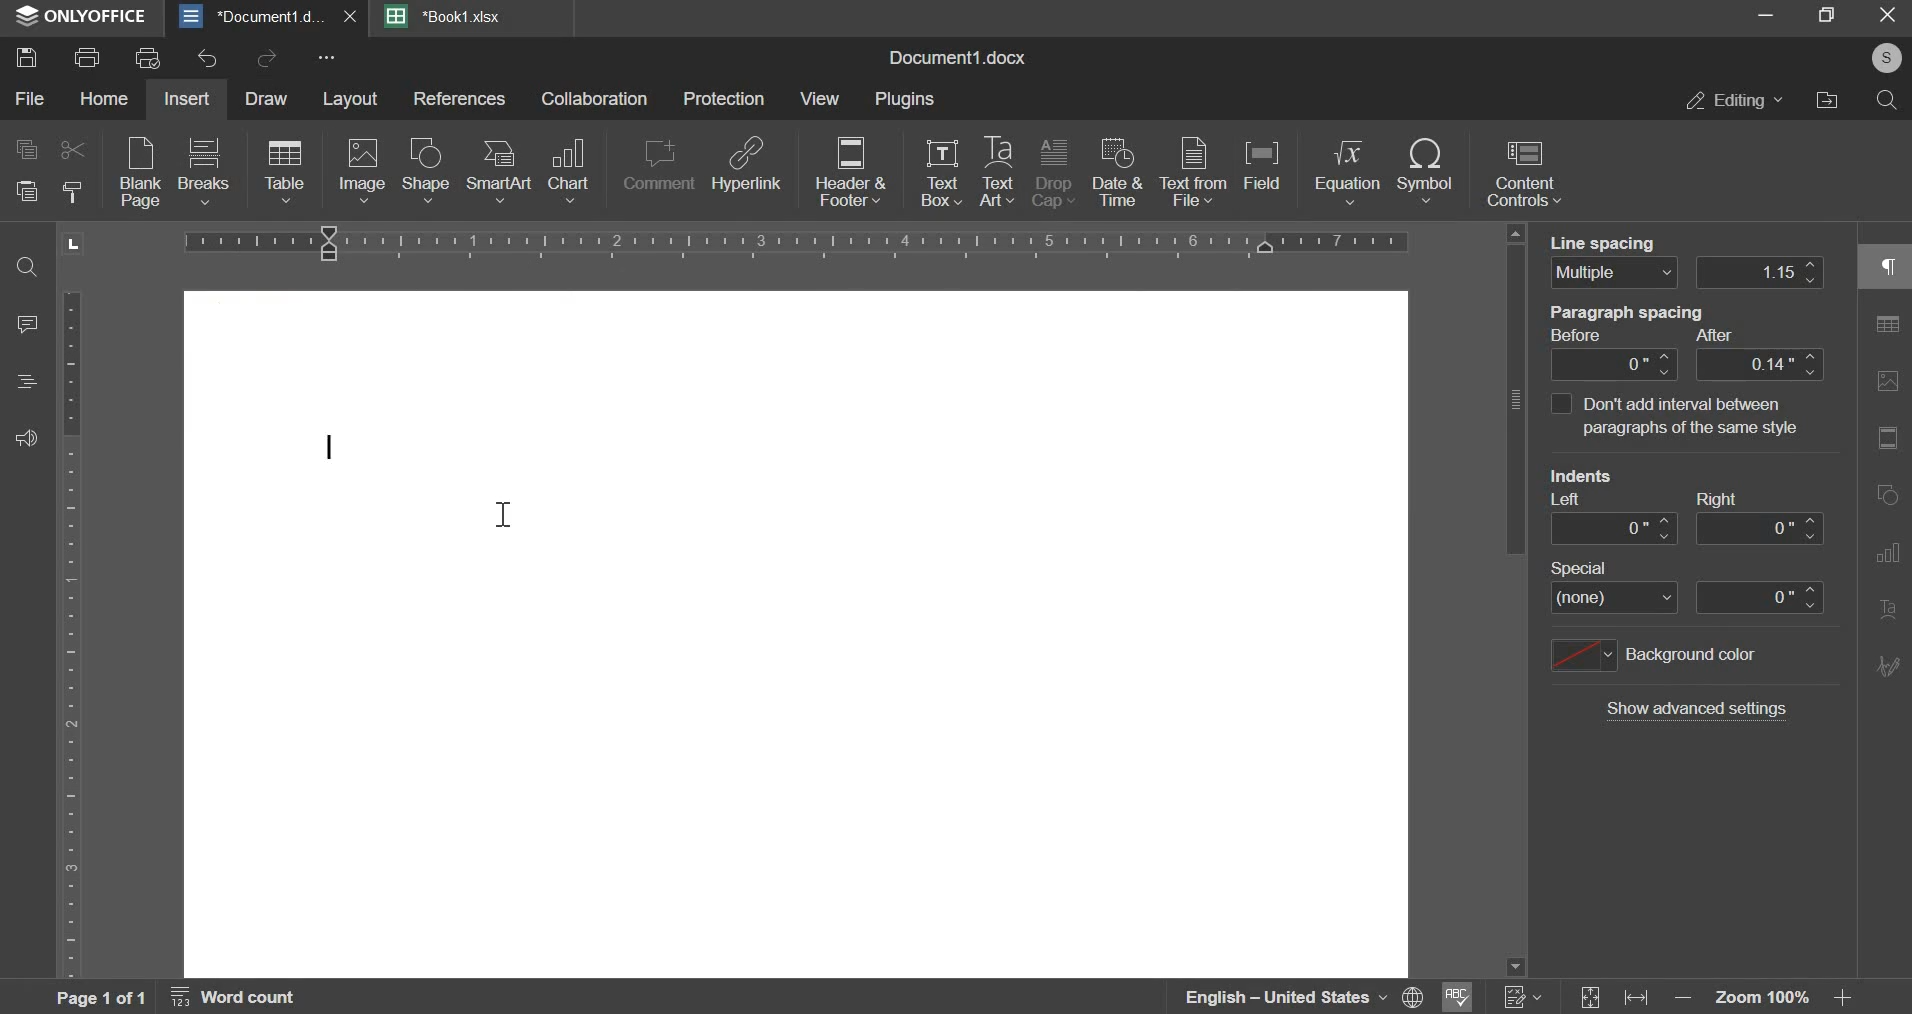 The width and height of the screenshot is (1912, 1014). Describe the element at coordinates (1054, 175) in the screenshot. I see `drop cap` at that location.